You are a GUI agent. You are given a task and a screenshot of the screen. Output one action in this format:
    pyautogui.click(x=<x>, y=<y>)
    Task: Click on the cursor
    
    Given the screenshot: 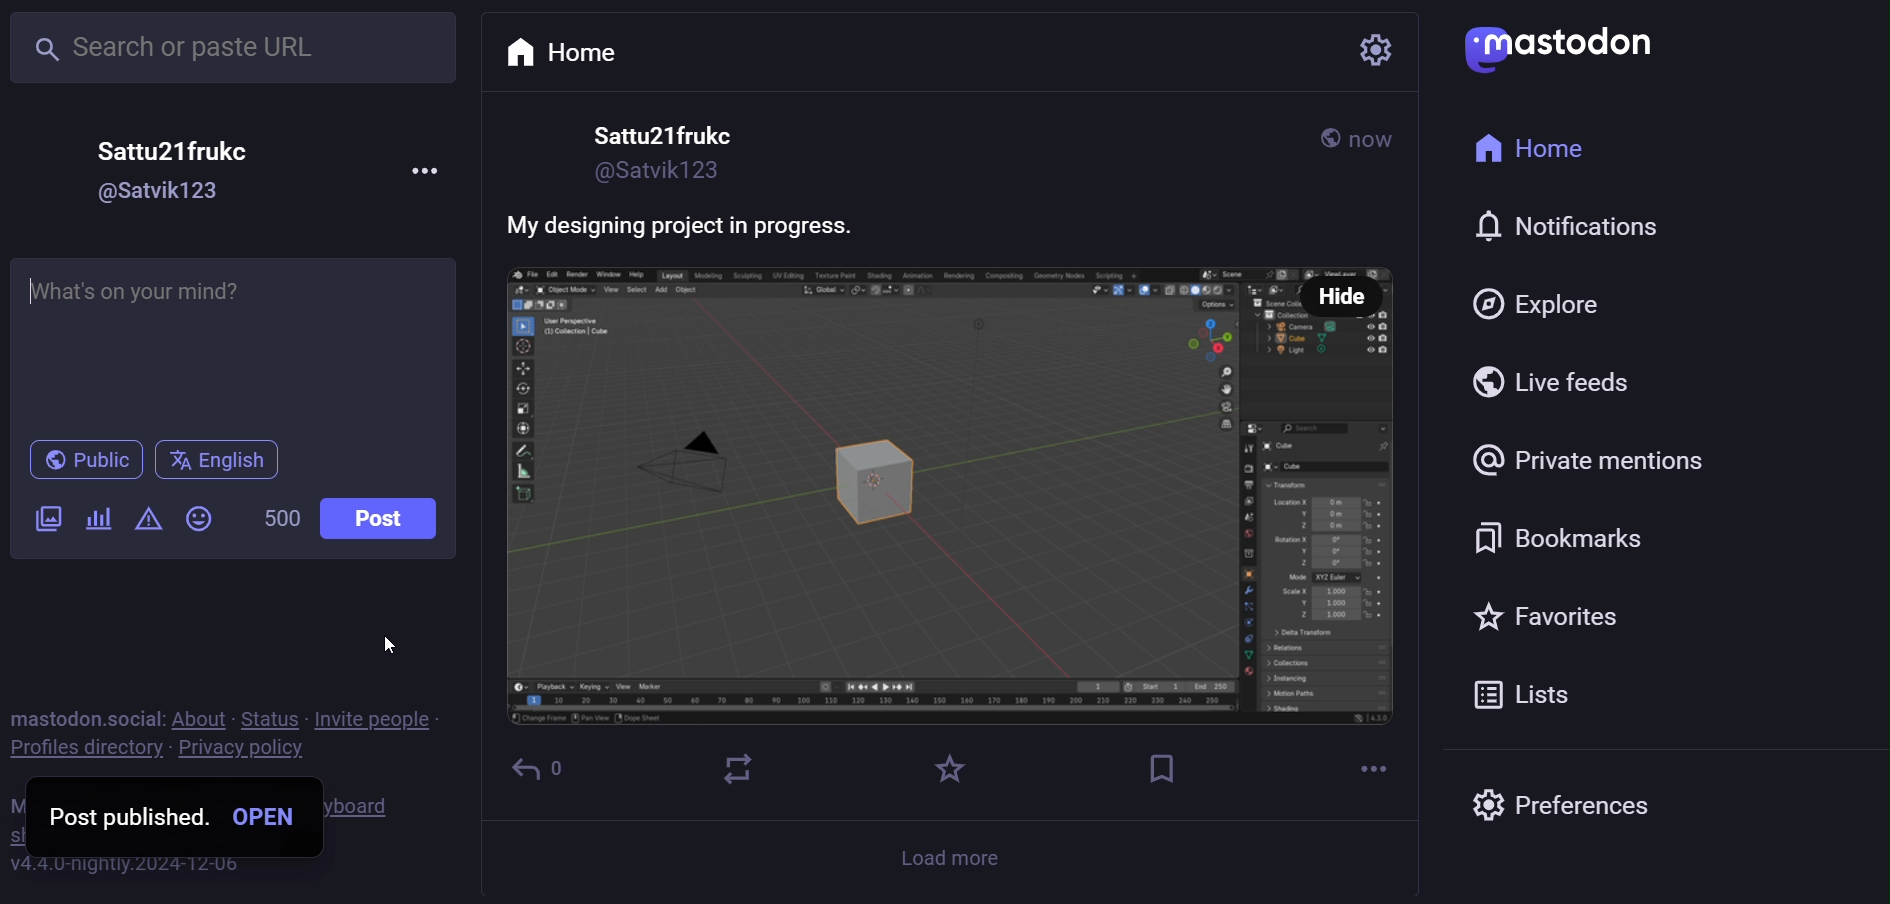 What is the action you would take?
    pyautogui.click(x=388, y=652)
    